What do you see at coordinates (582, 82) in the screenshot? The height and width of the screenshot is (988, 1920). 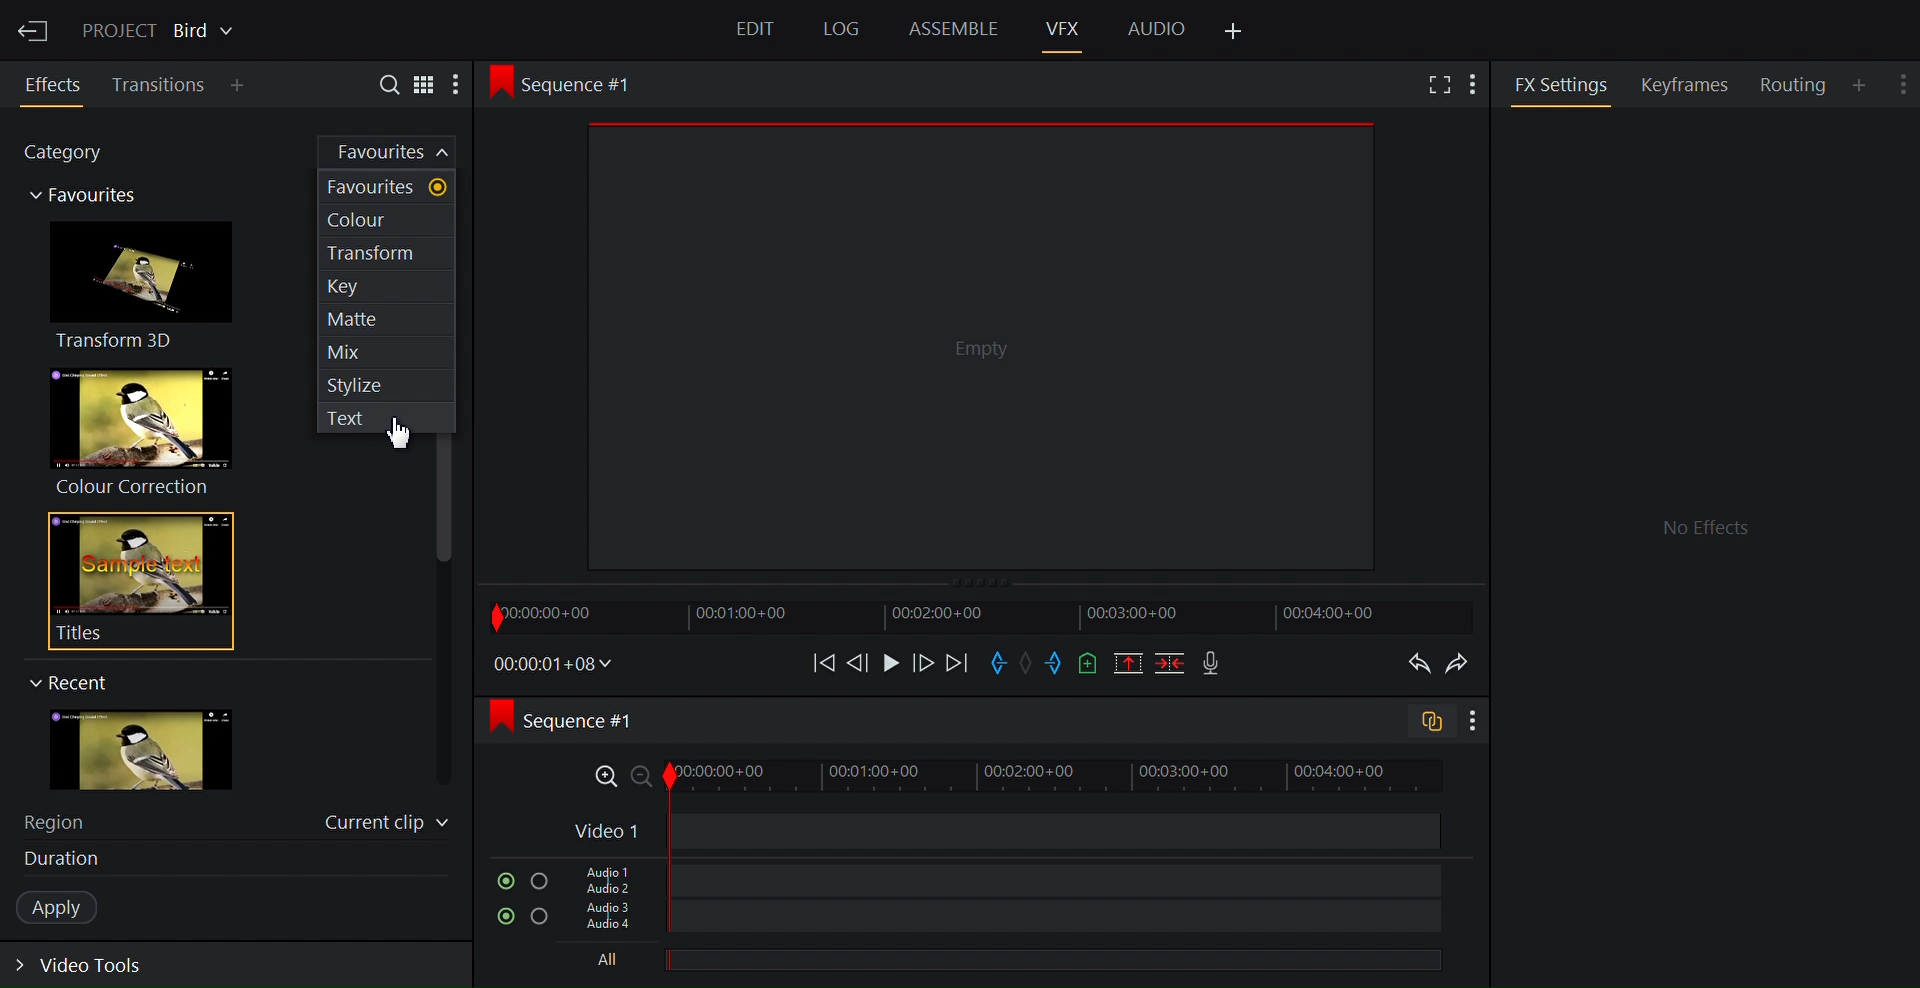 I see `Sequence` at bounding box center [582, 82].